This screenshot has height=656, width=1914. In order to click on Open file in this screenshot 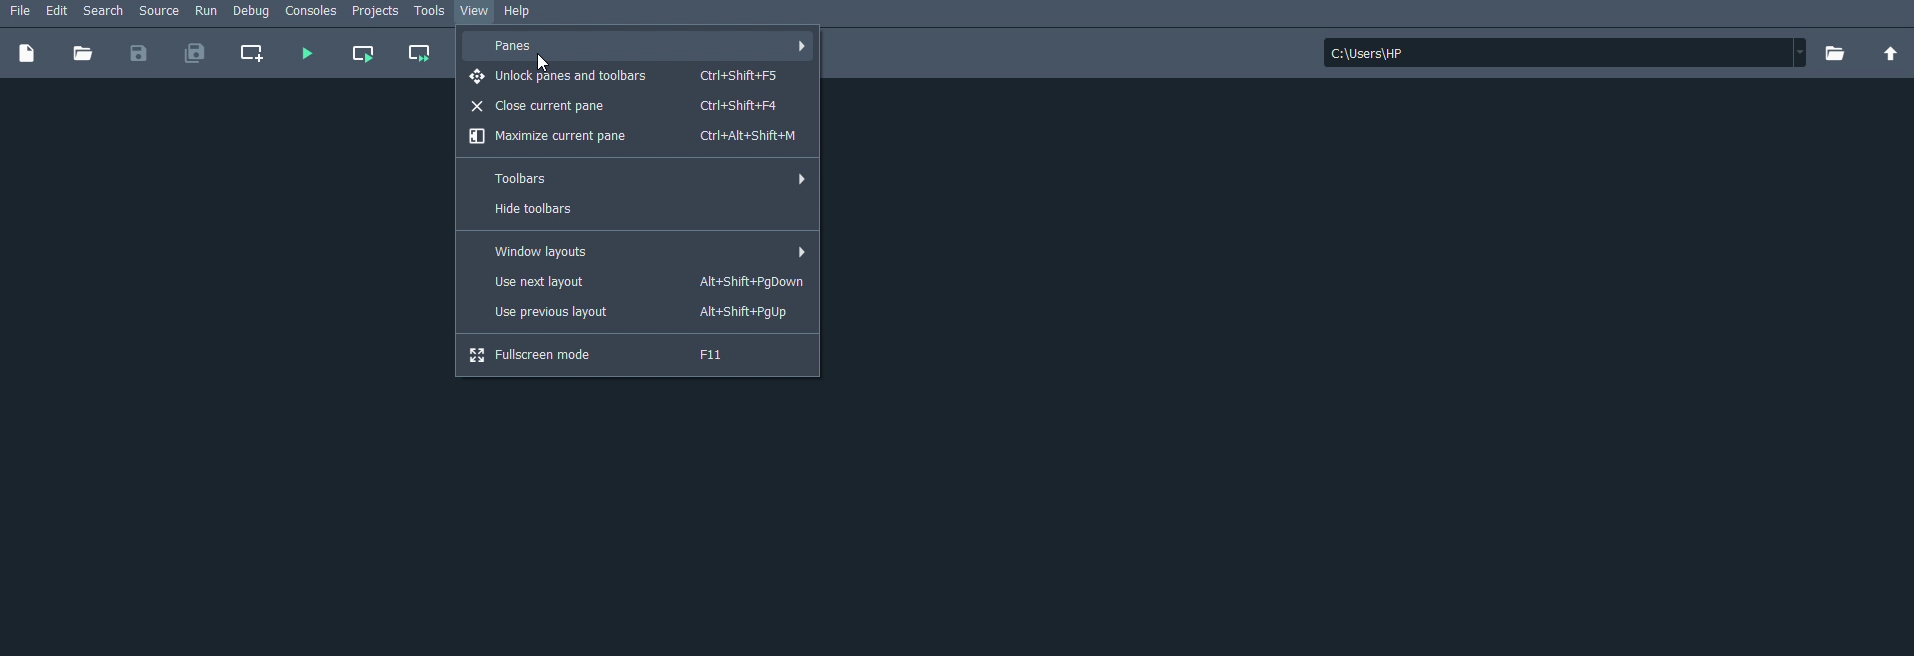, I will do `click(83, 52)`.